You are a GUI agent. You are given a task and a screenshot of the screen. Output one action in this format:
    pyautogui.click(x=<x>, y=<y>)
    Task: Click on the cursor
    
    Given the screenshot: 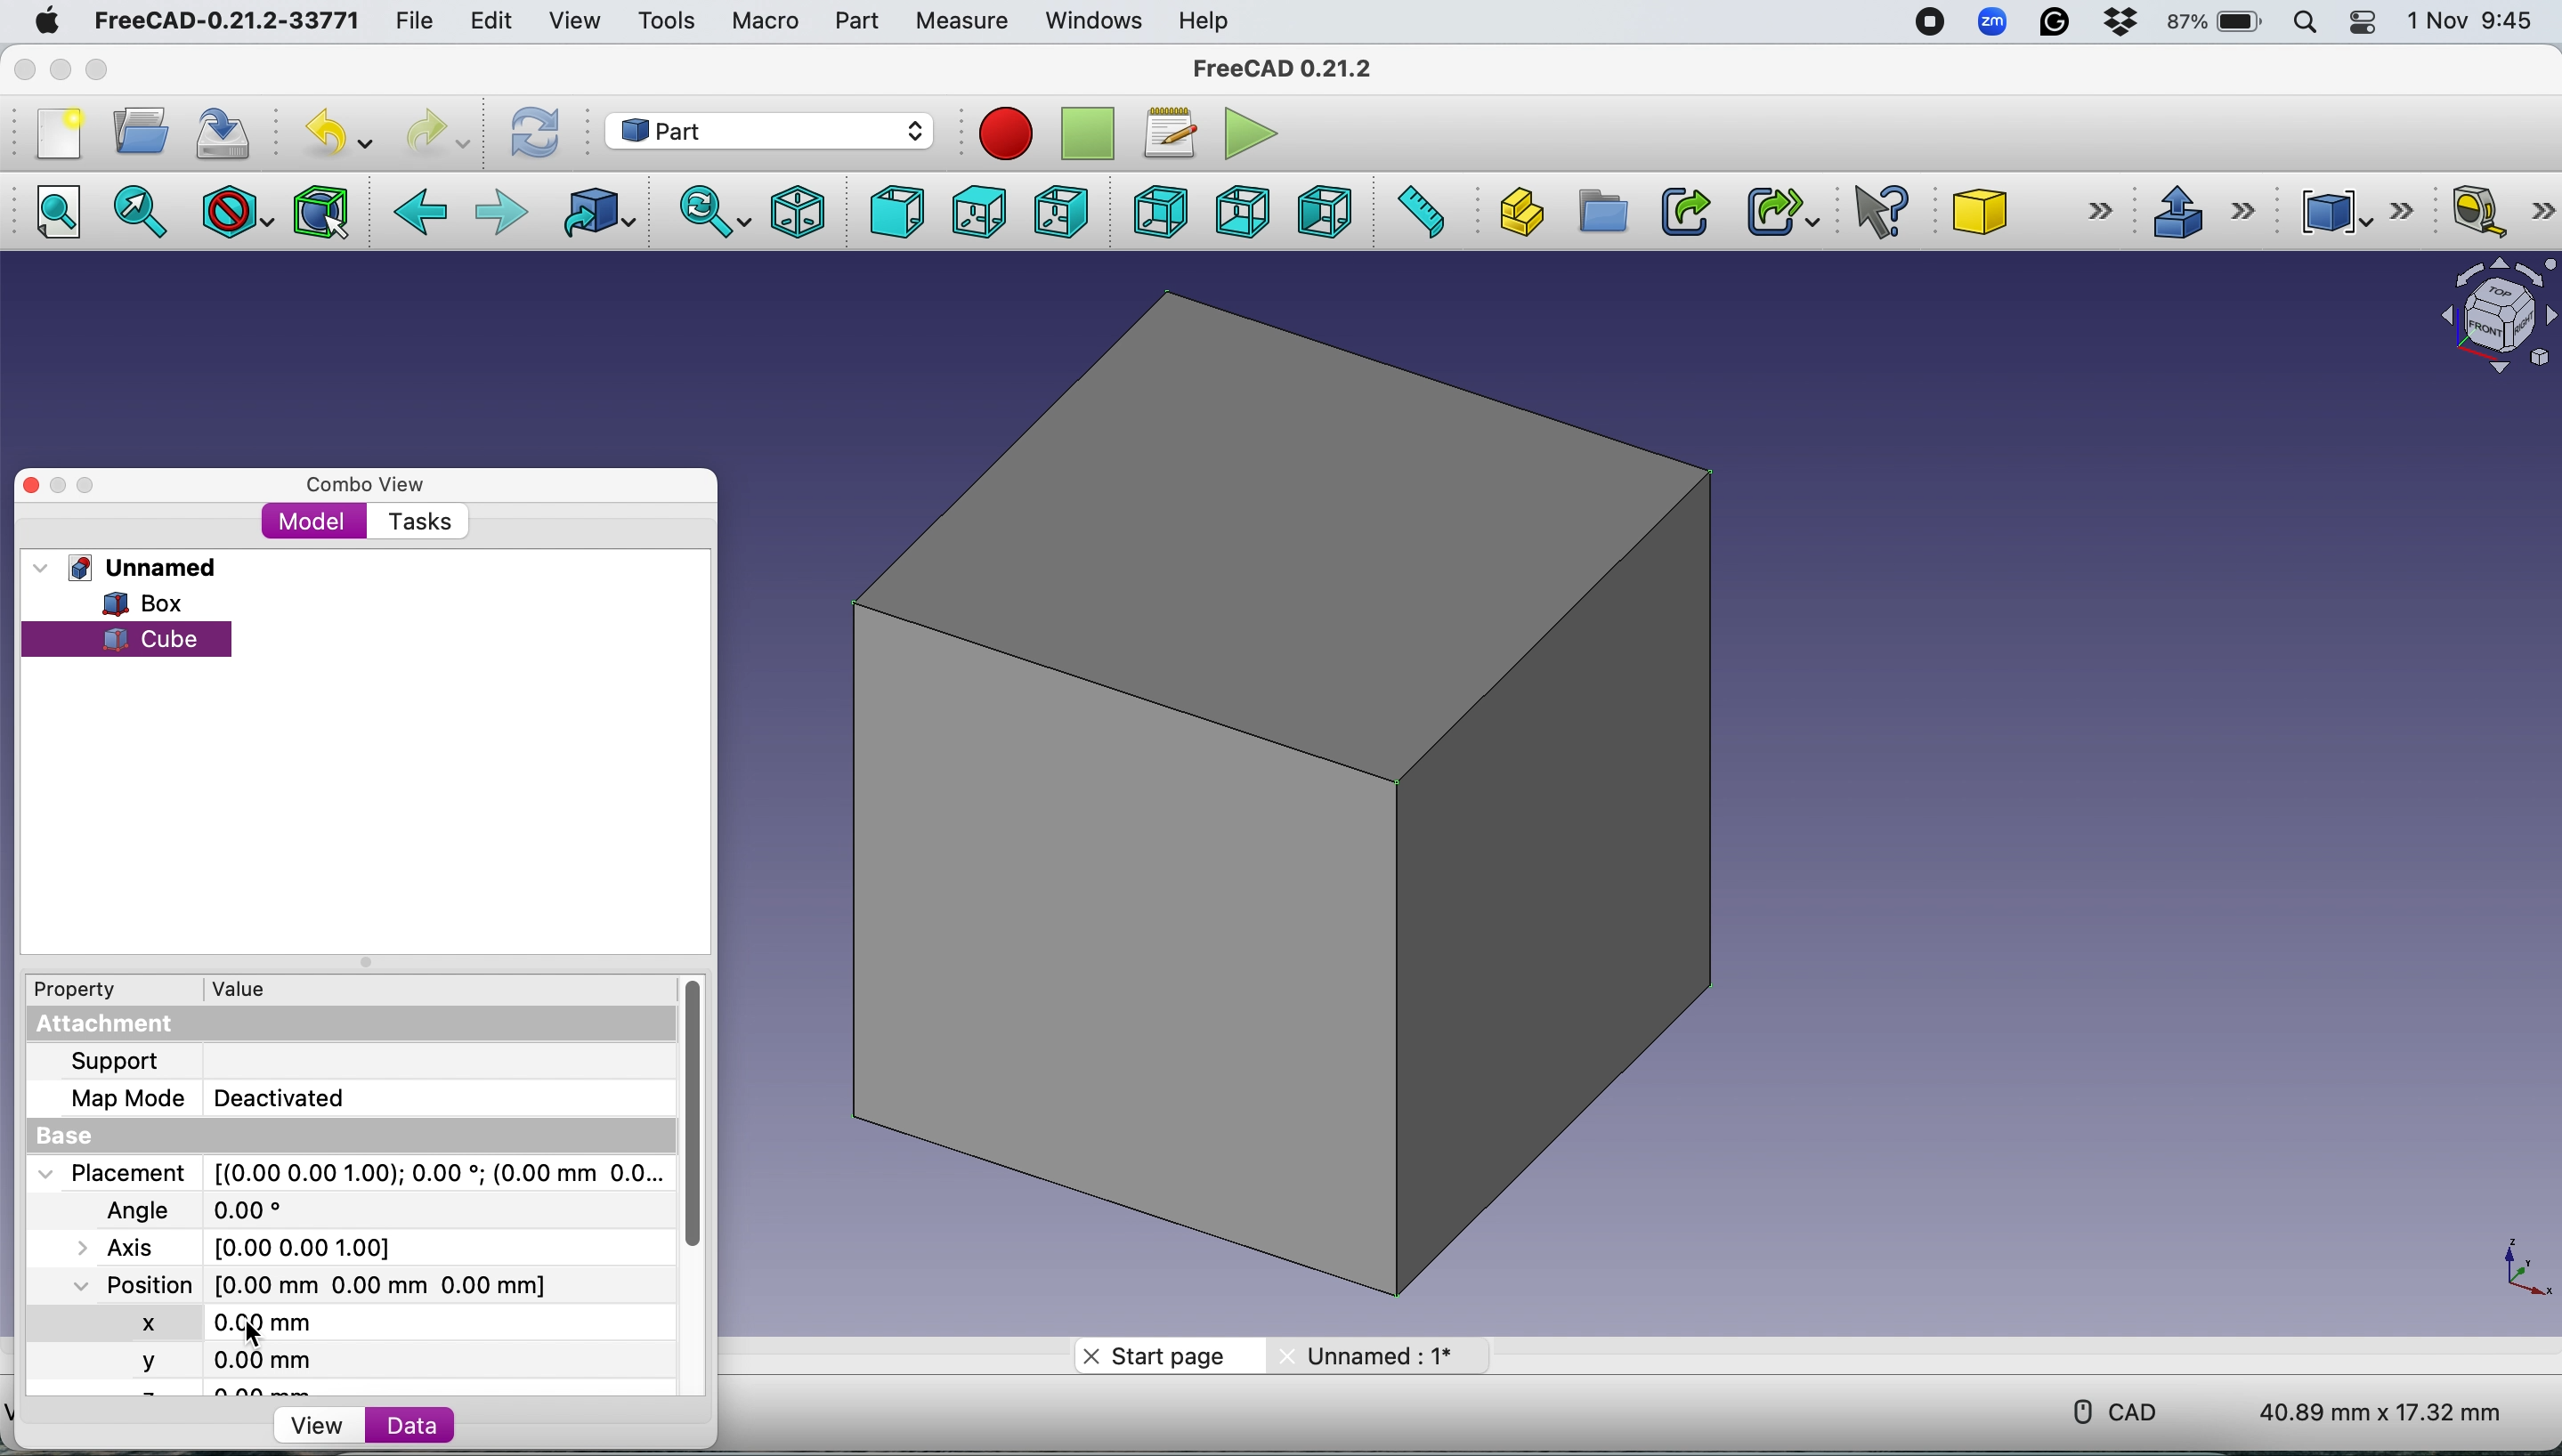 What is the action you would take?
    pyautogui.click(x=258, y=1336)
    